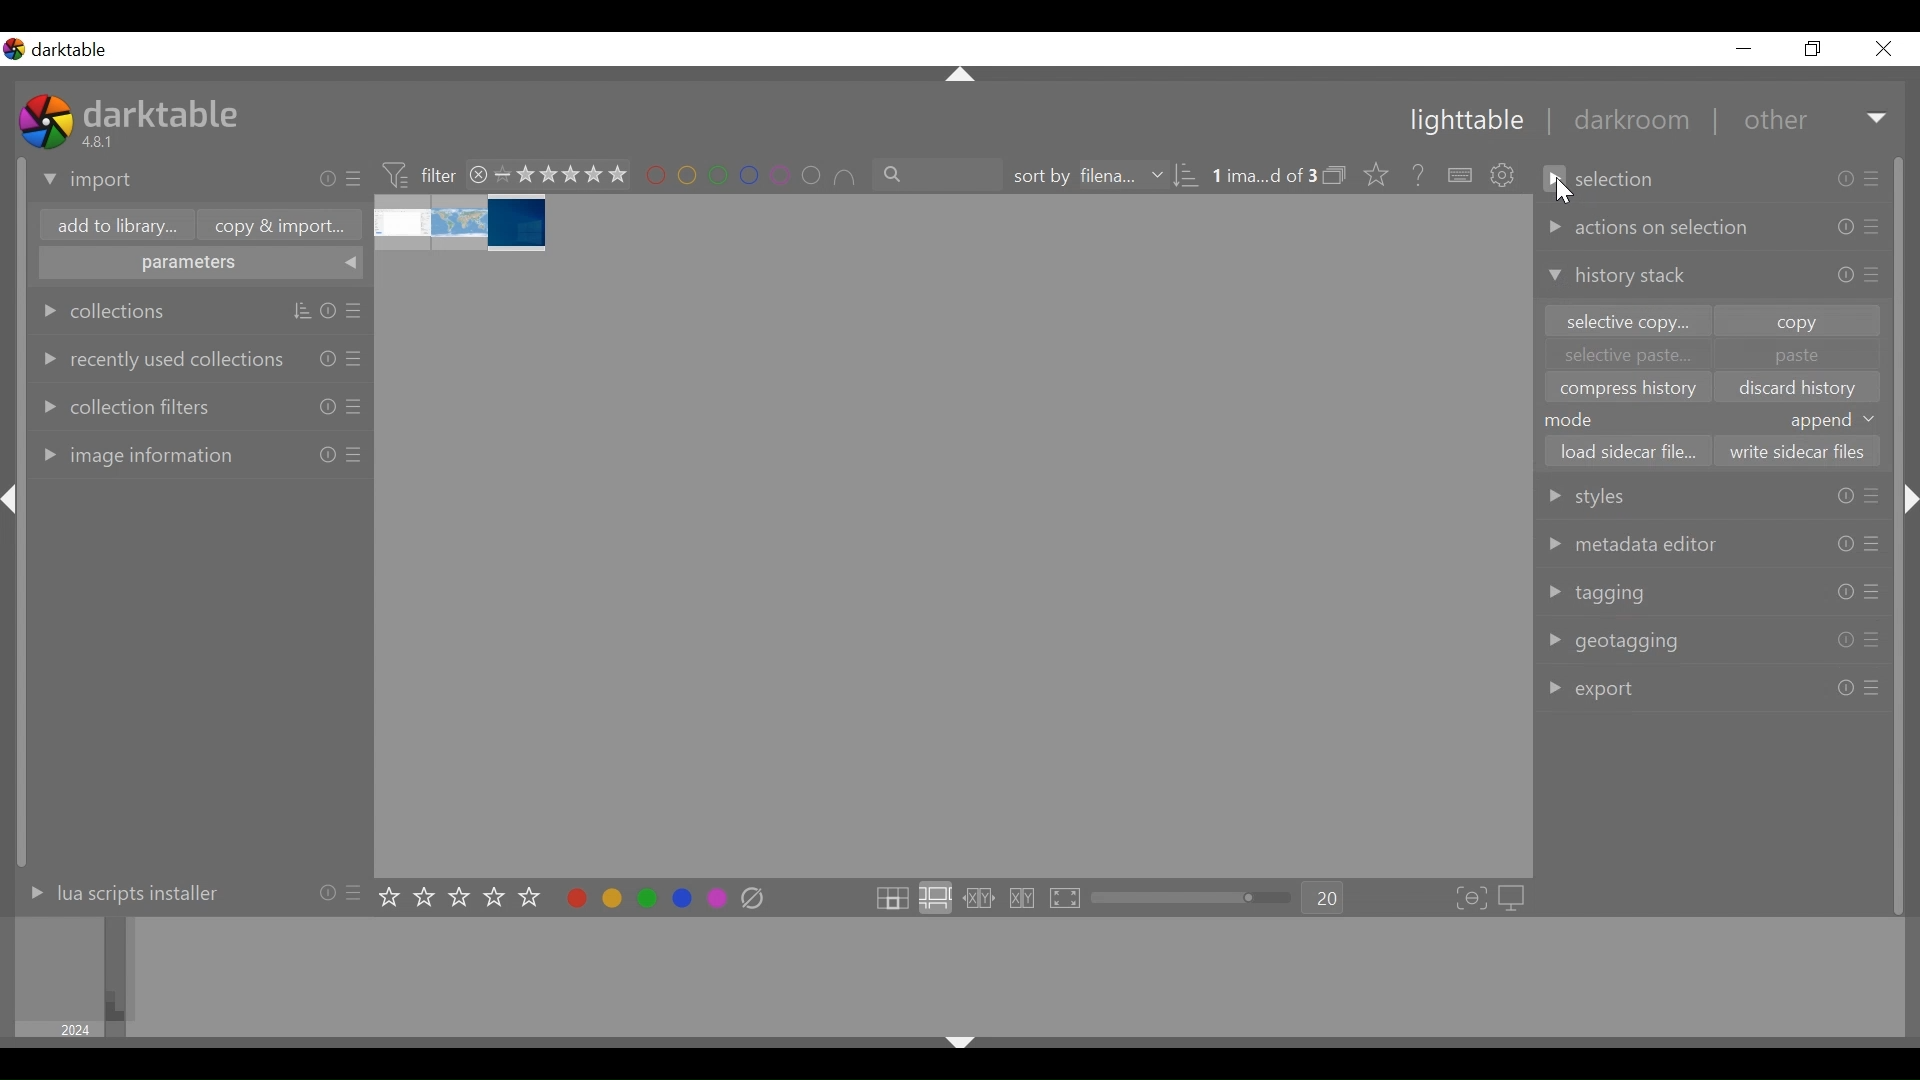 The width and height of the screenshot is (1920, 1080). What do you see at coordinates (1372, 173) in the screenshot?
I see `click to change the type of overlays` at bounding box center [1372, 173].